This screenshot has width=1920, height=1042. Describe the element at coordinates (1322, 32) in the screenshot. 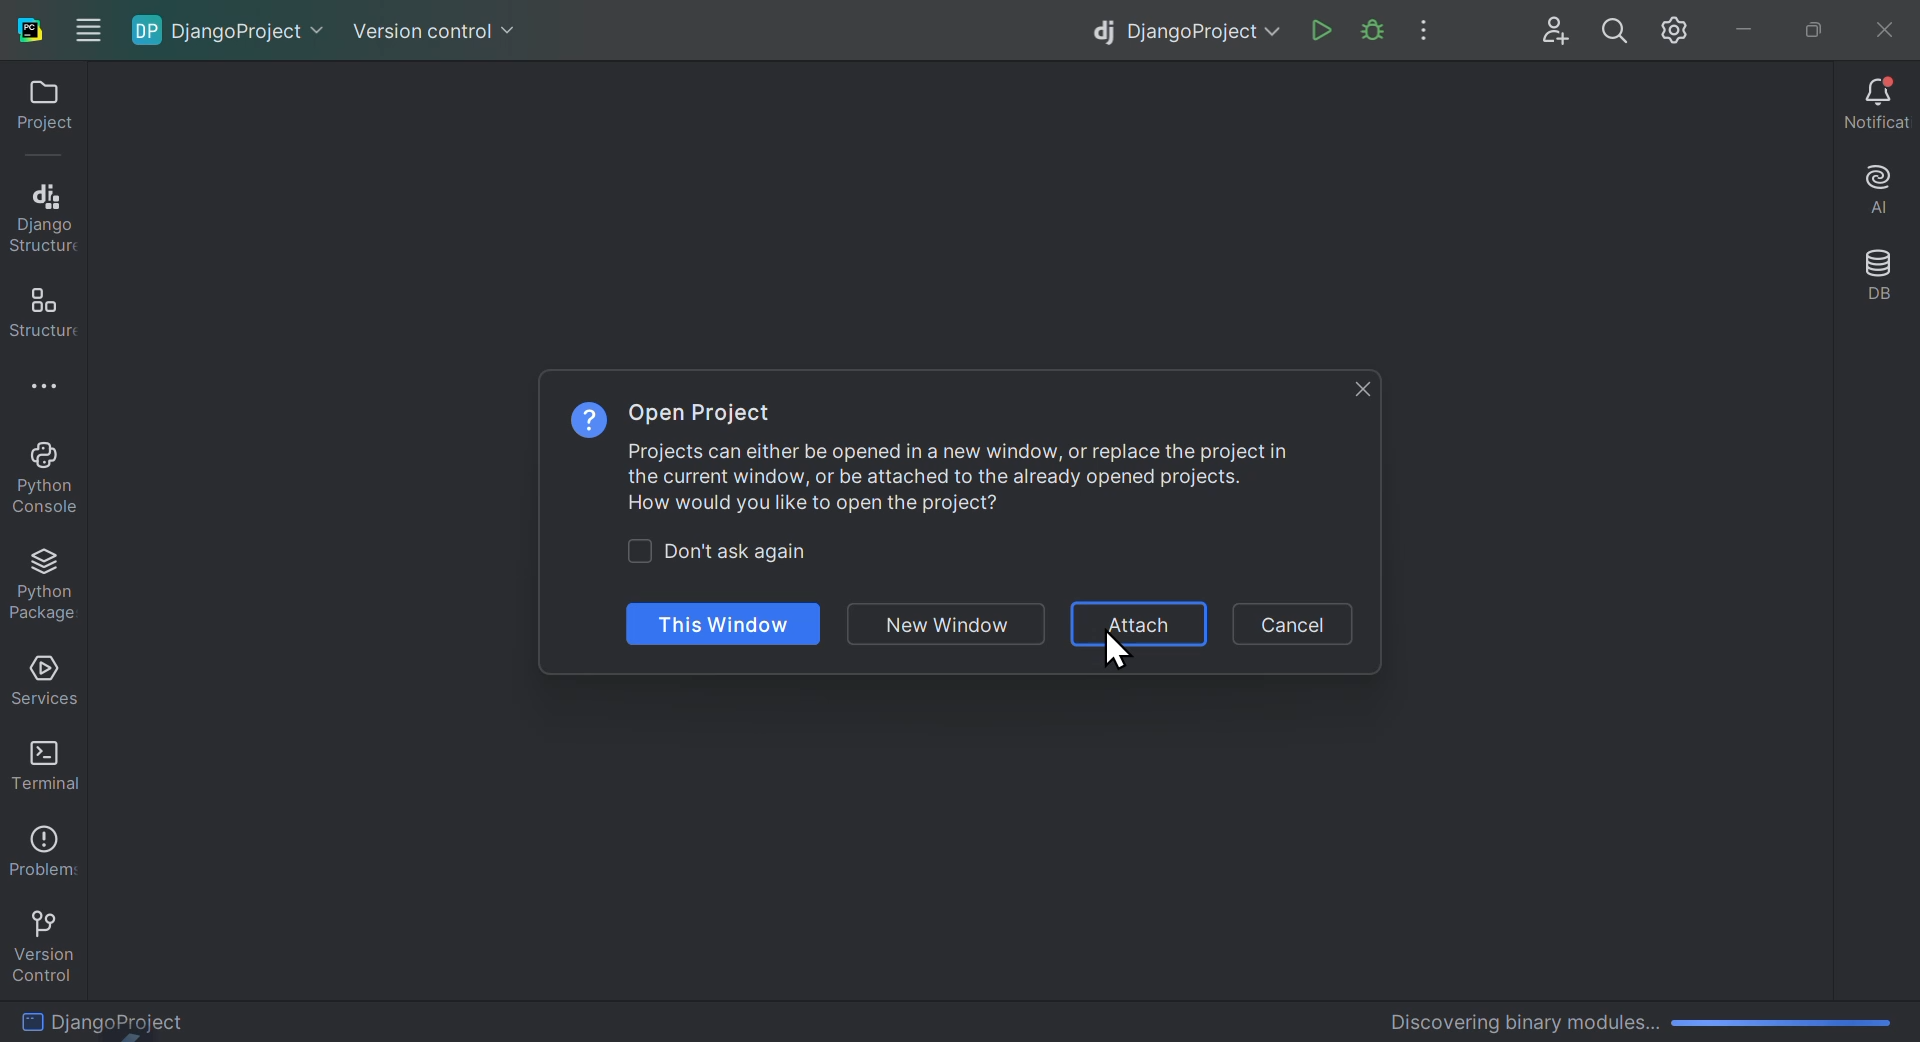

I see `Run file` at that location.